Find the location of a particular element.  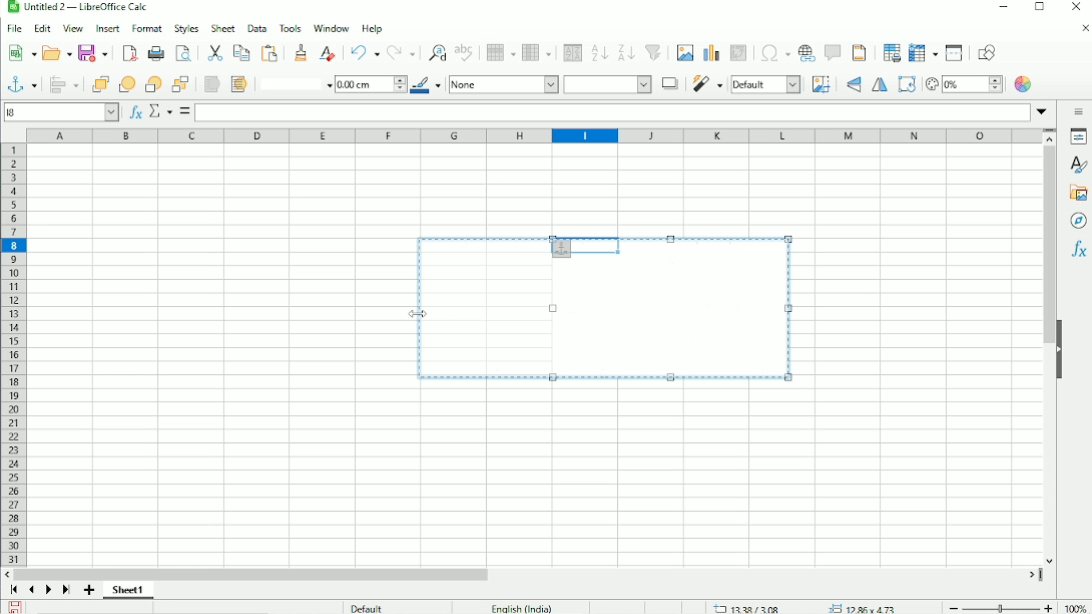

Spell check is located at coordinates (465, 52).